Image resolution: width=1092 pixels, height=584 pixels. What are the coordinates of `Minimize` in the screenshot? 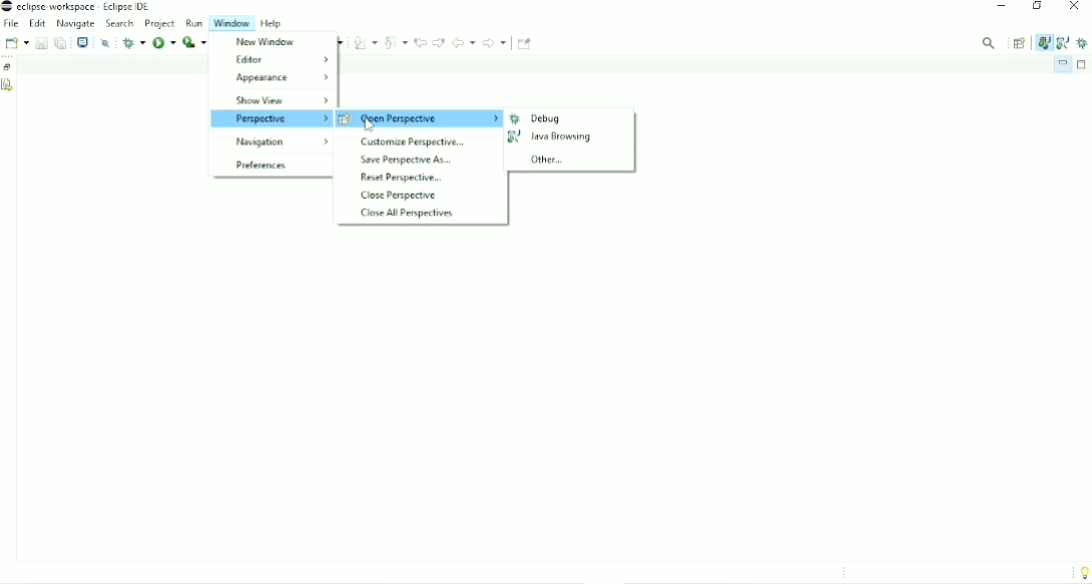 It's located at (1001, 8).